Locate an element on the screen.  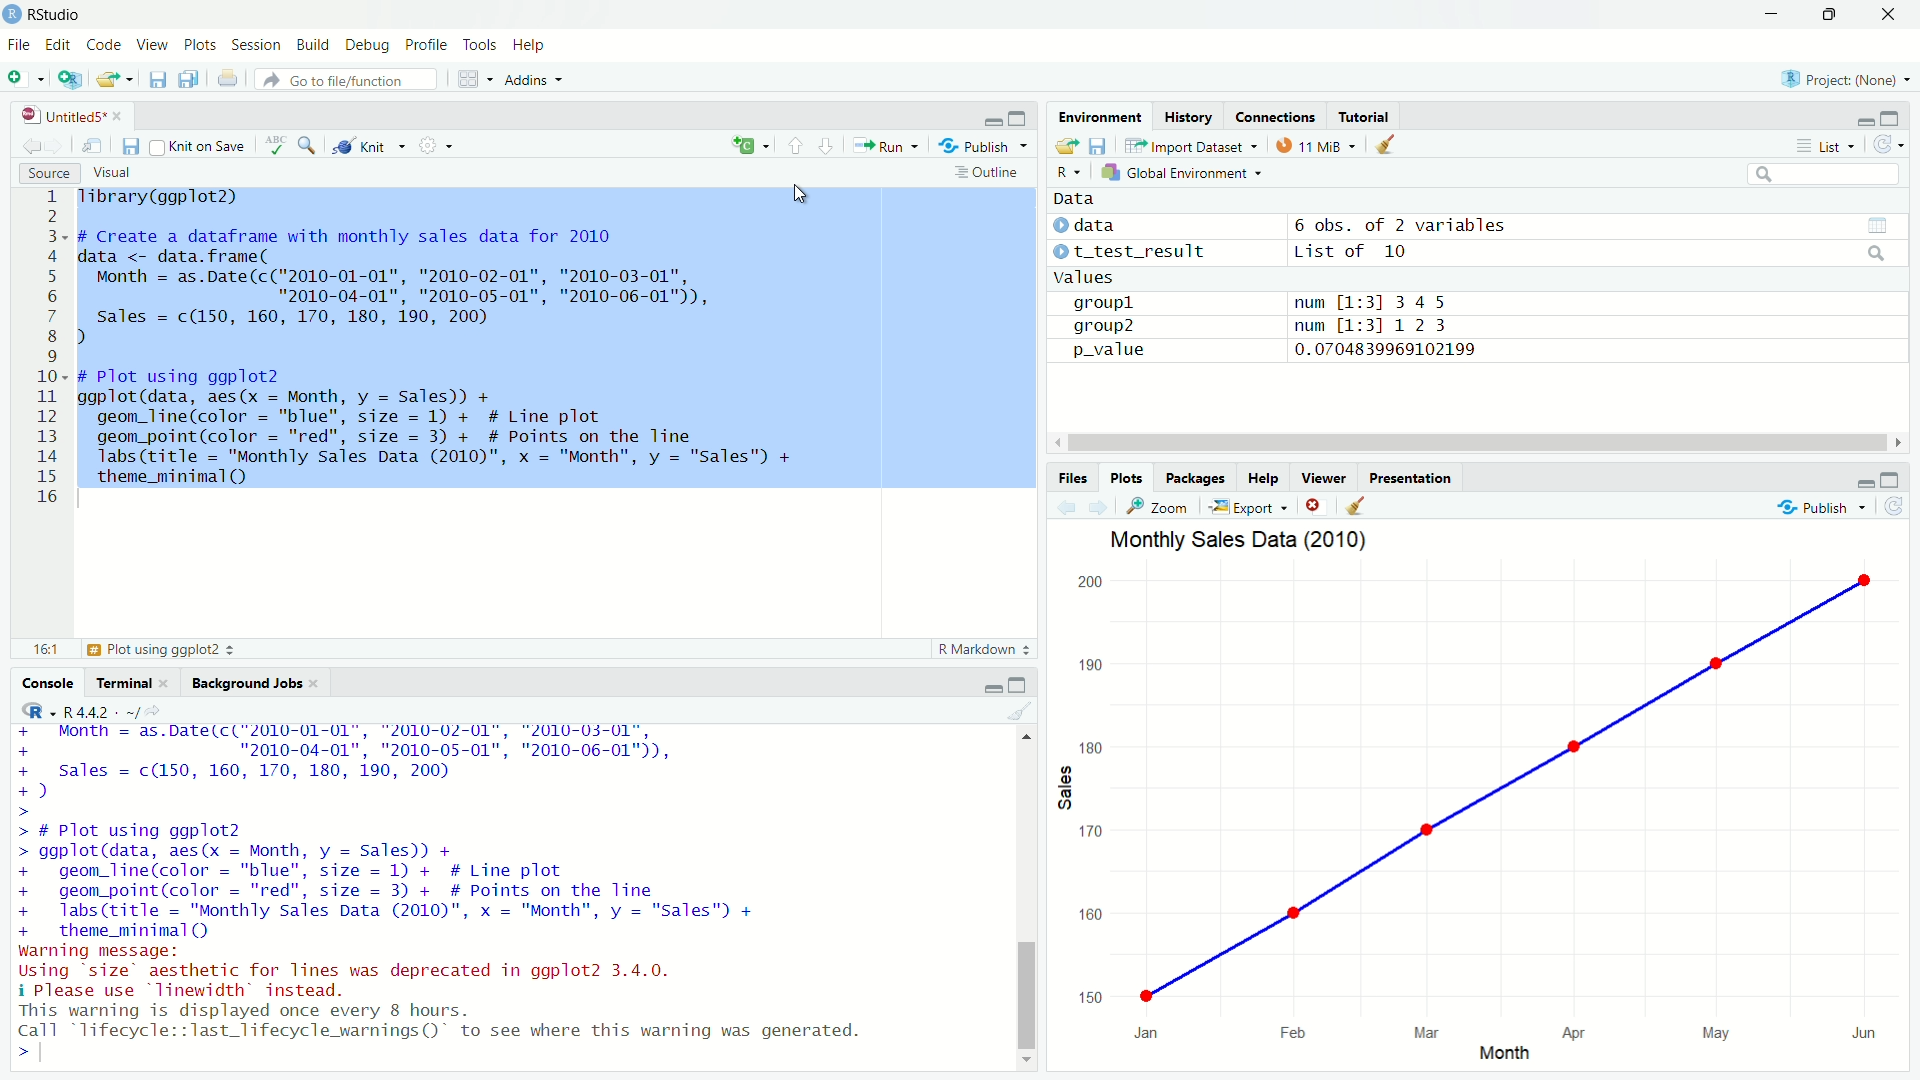
maximise is located at coordinates (1017, 116).